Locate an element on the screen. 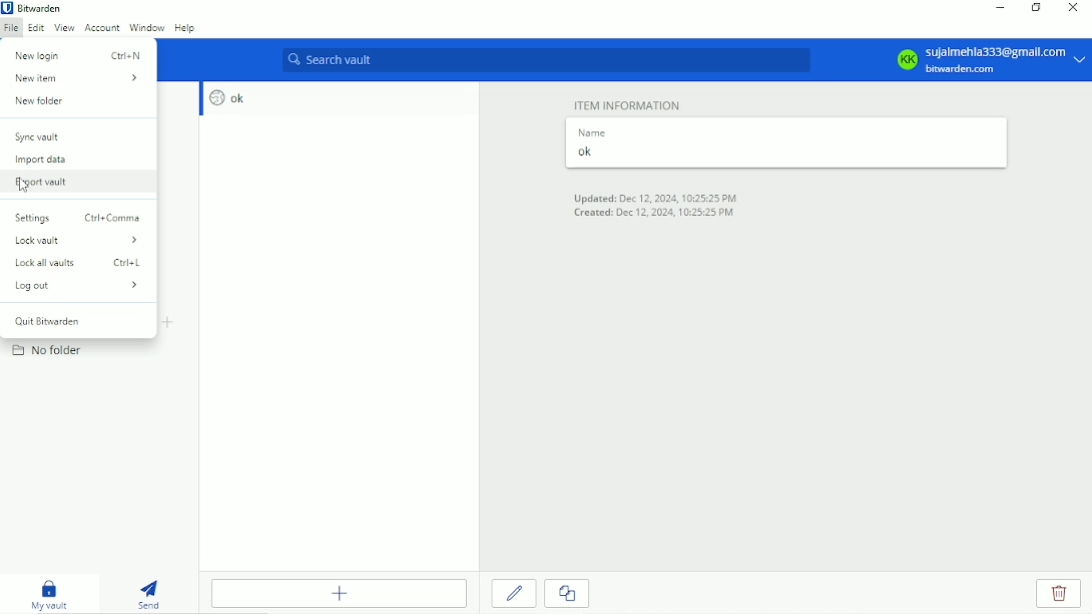 This screenshot has width=1092, height=614. Create folder is located at coordinates (169, 324).